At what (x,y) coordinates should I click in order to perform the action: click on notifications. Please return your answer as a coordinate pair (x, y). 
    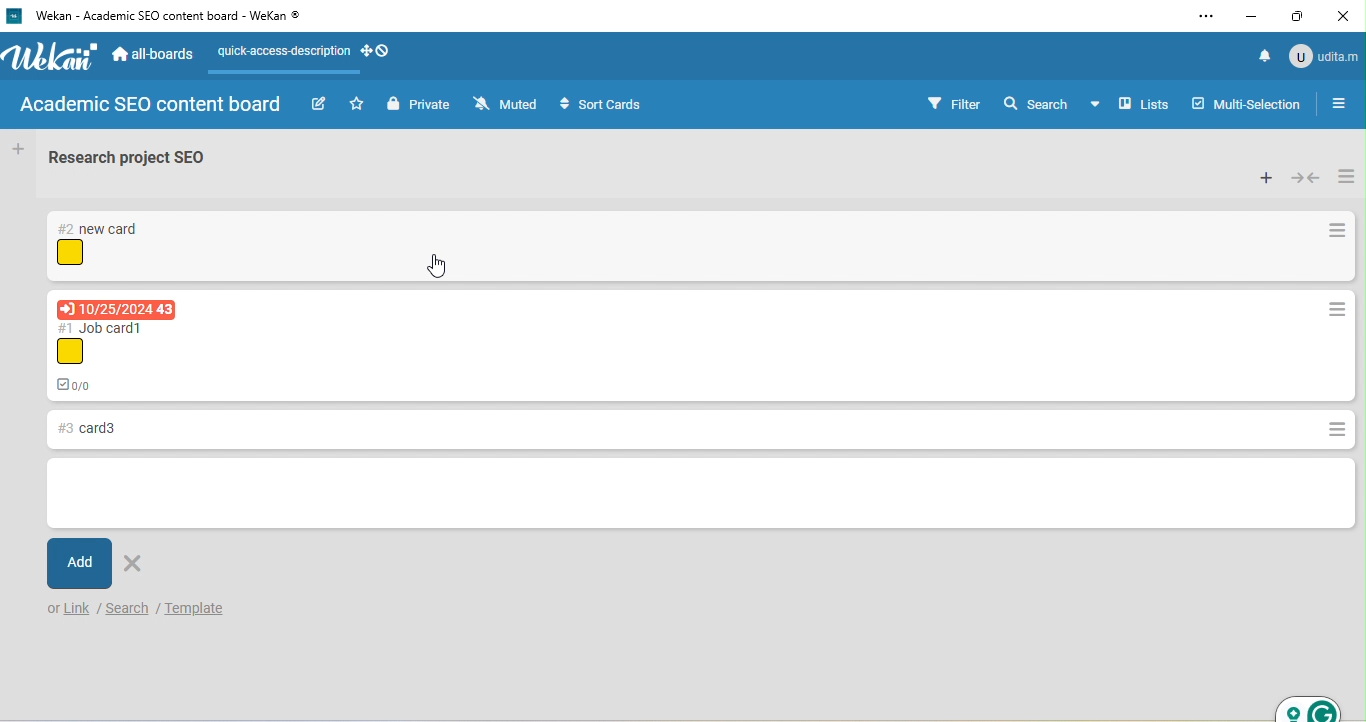
    Looking at the image, I should click on (1260, 55).